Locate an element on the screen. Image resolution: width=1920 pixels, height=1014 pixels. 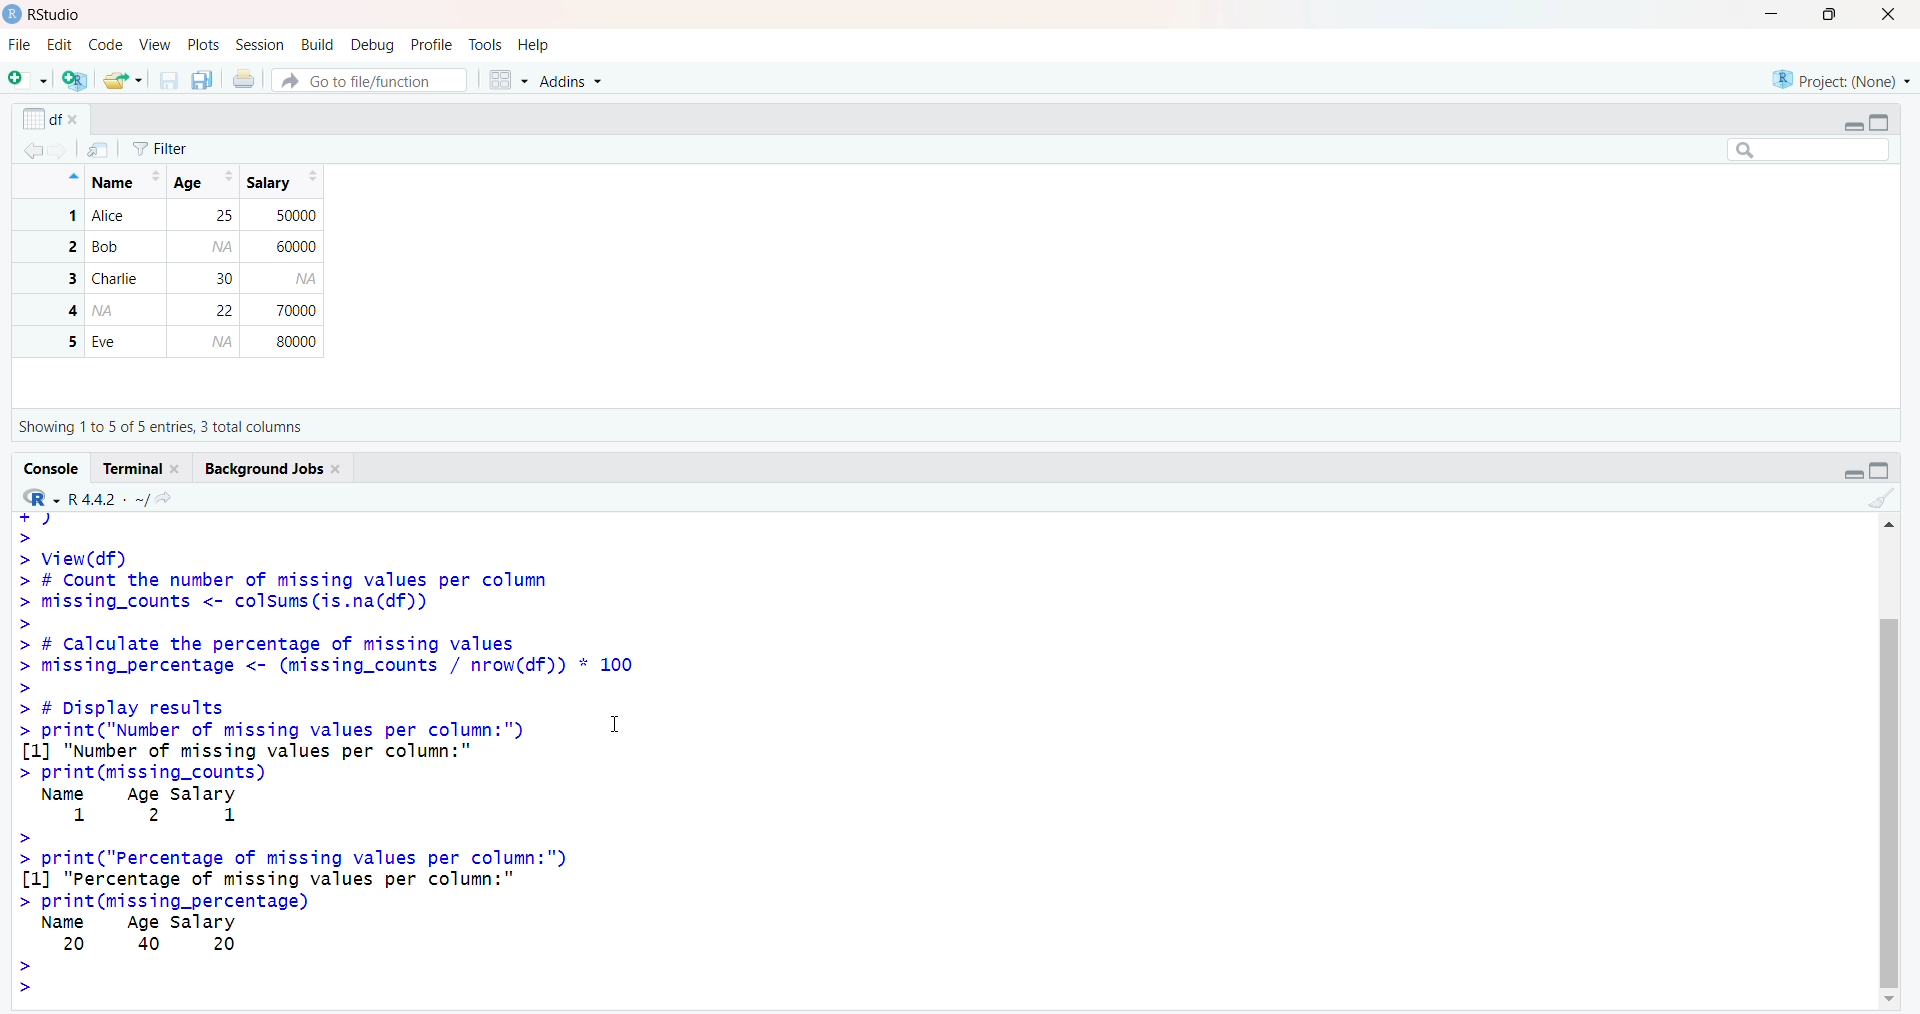
Help is located at coordinates (536, 45).